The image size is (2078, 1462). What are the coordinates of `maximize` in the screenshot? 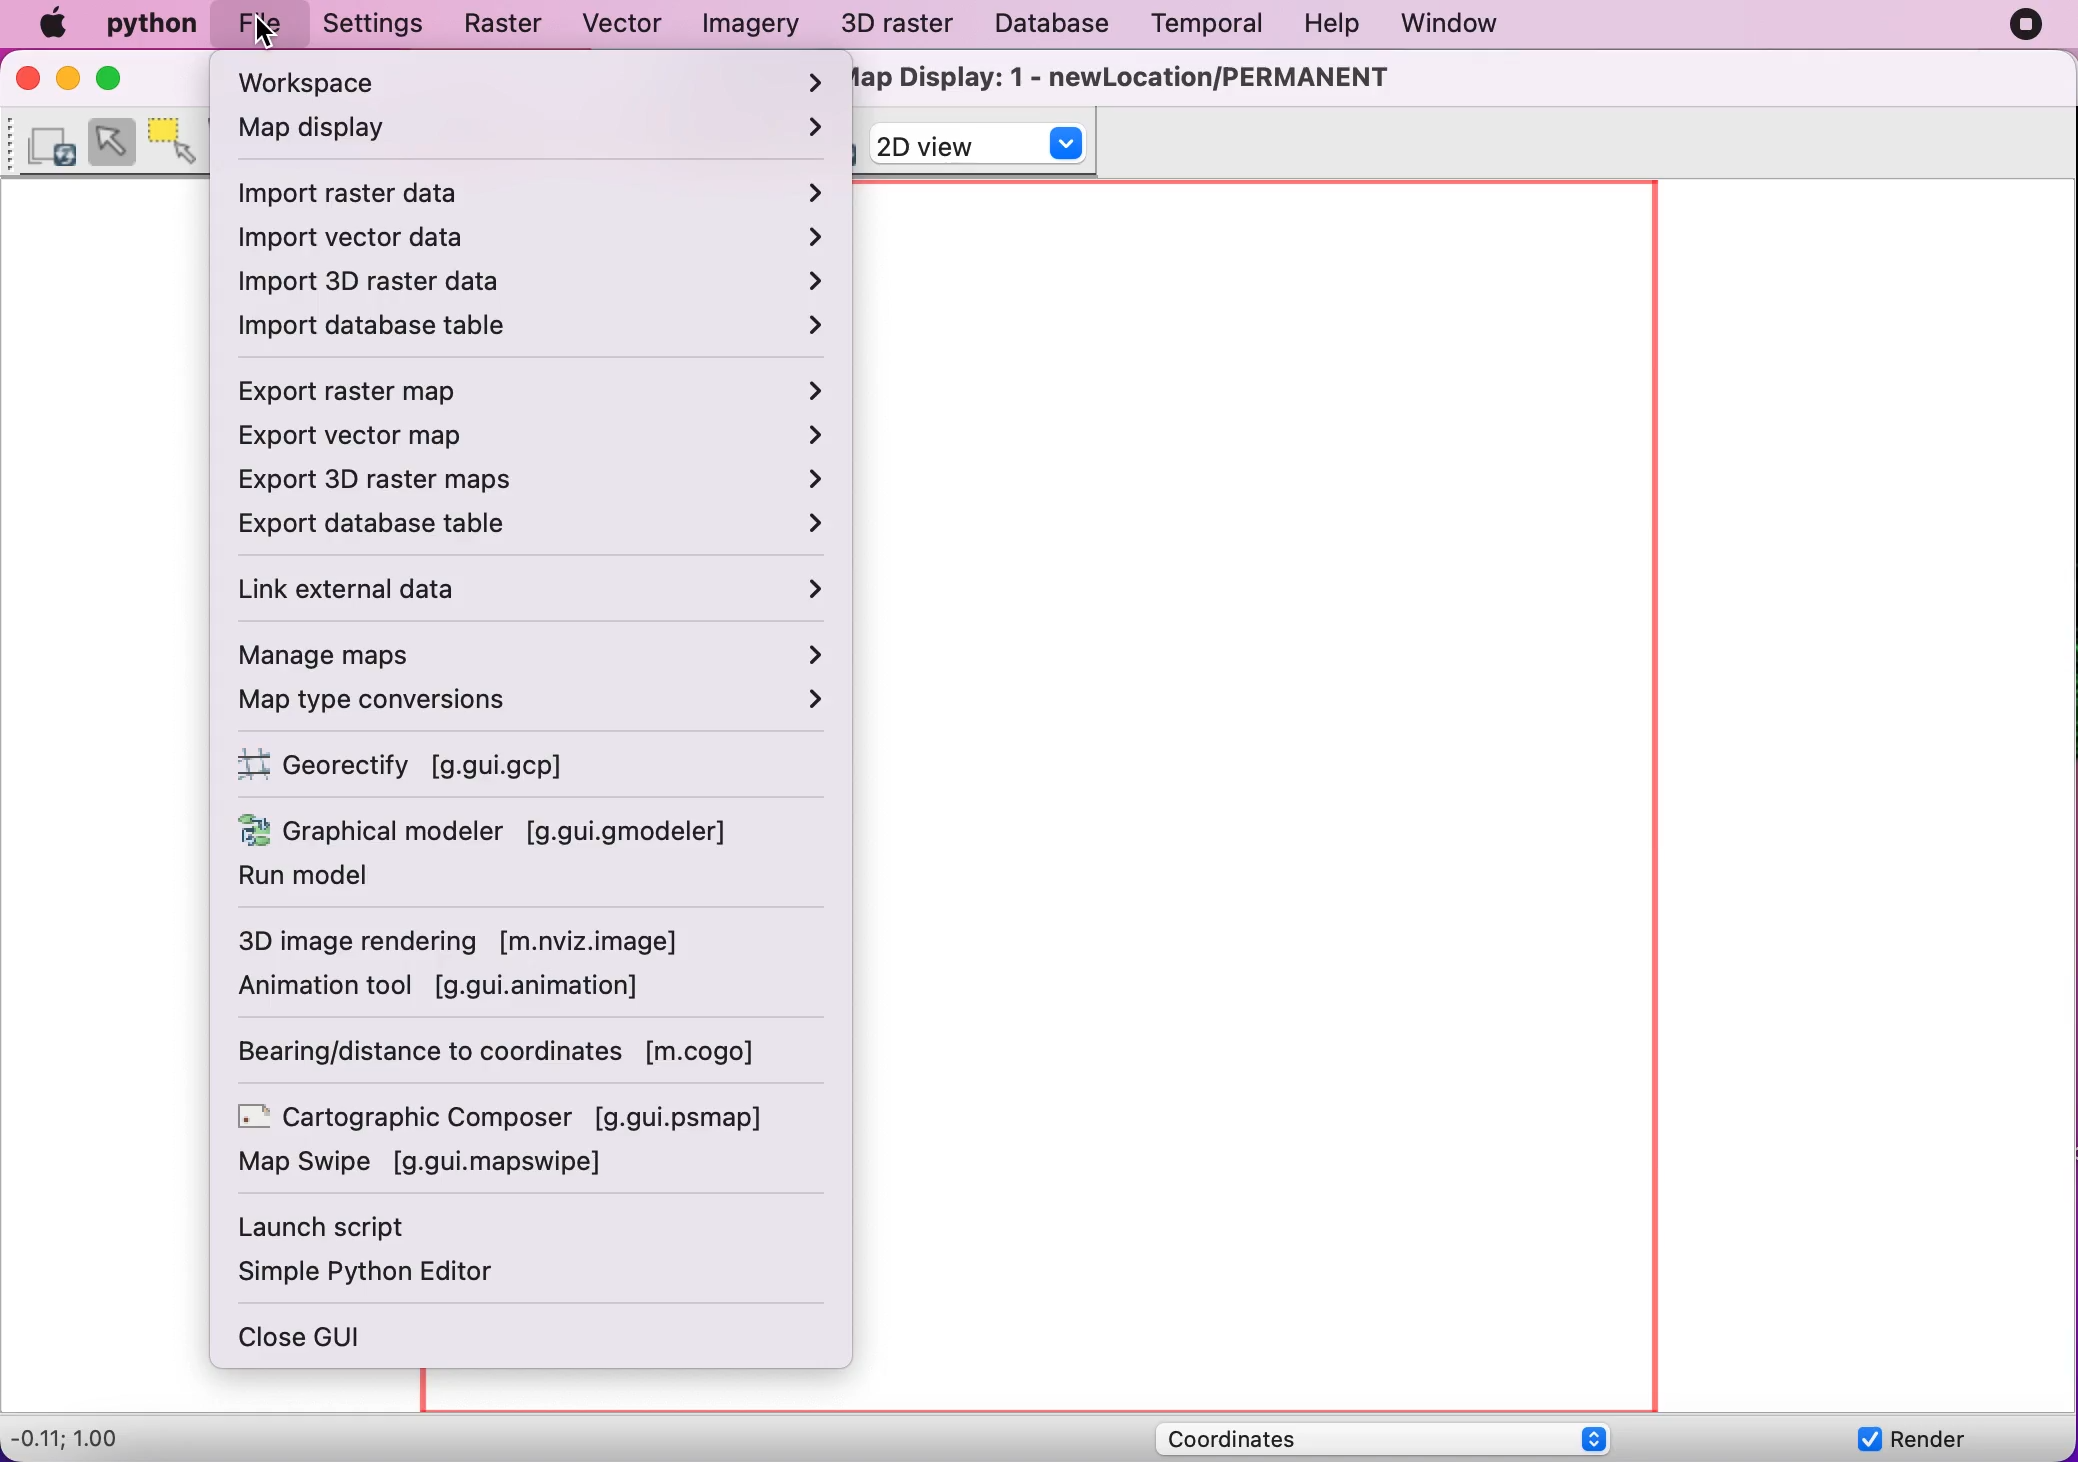 It's located at (112, 80).